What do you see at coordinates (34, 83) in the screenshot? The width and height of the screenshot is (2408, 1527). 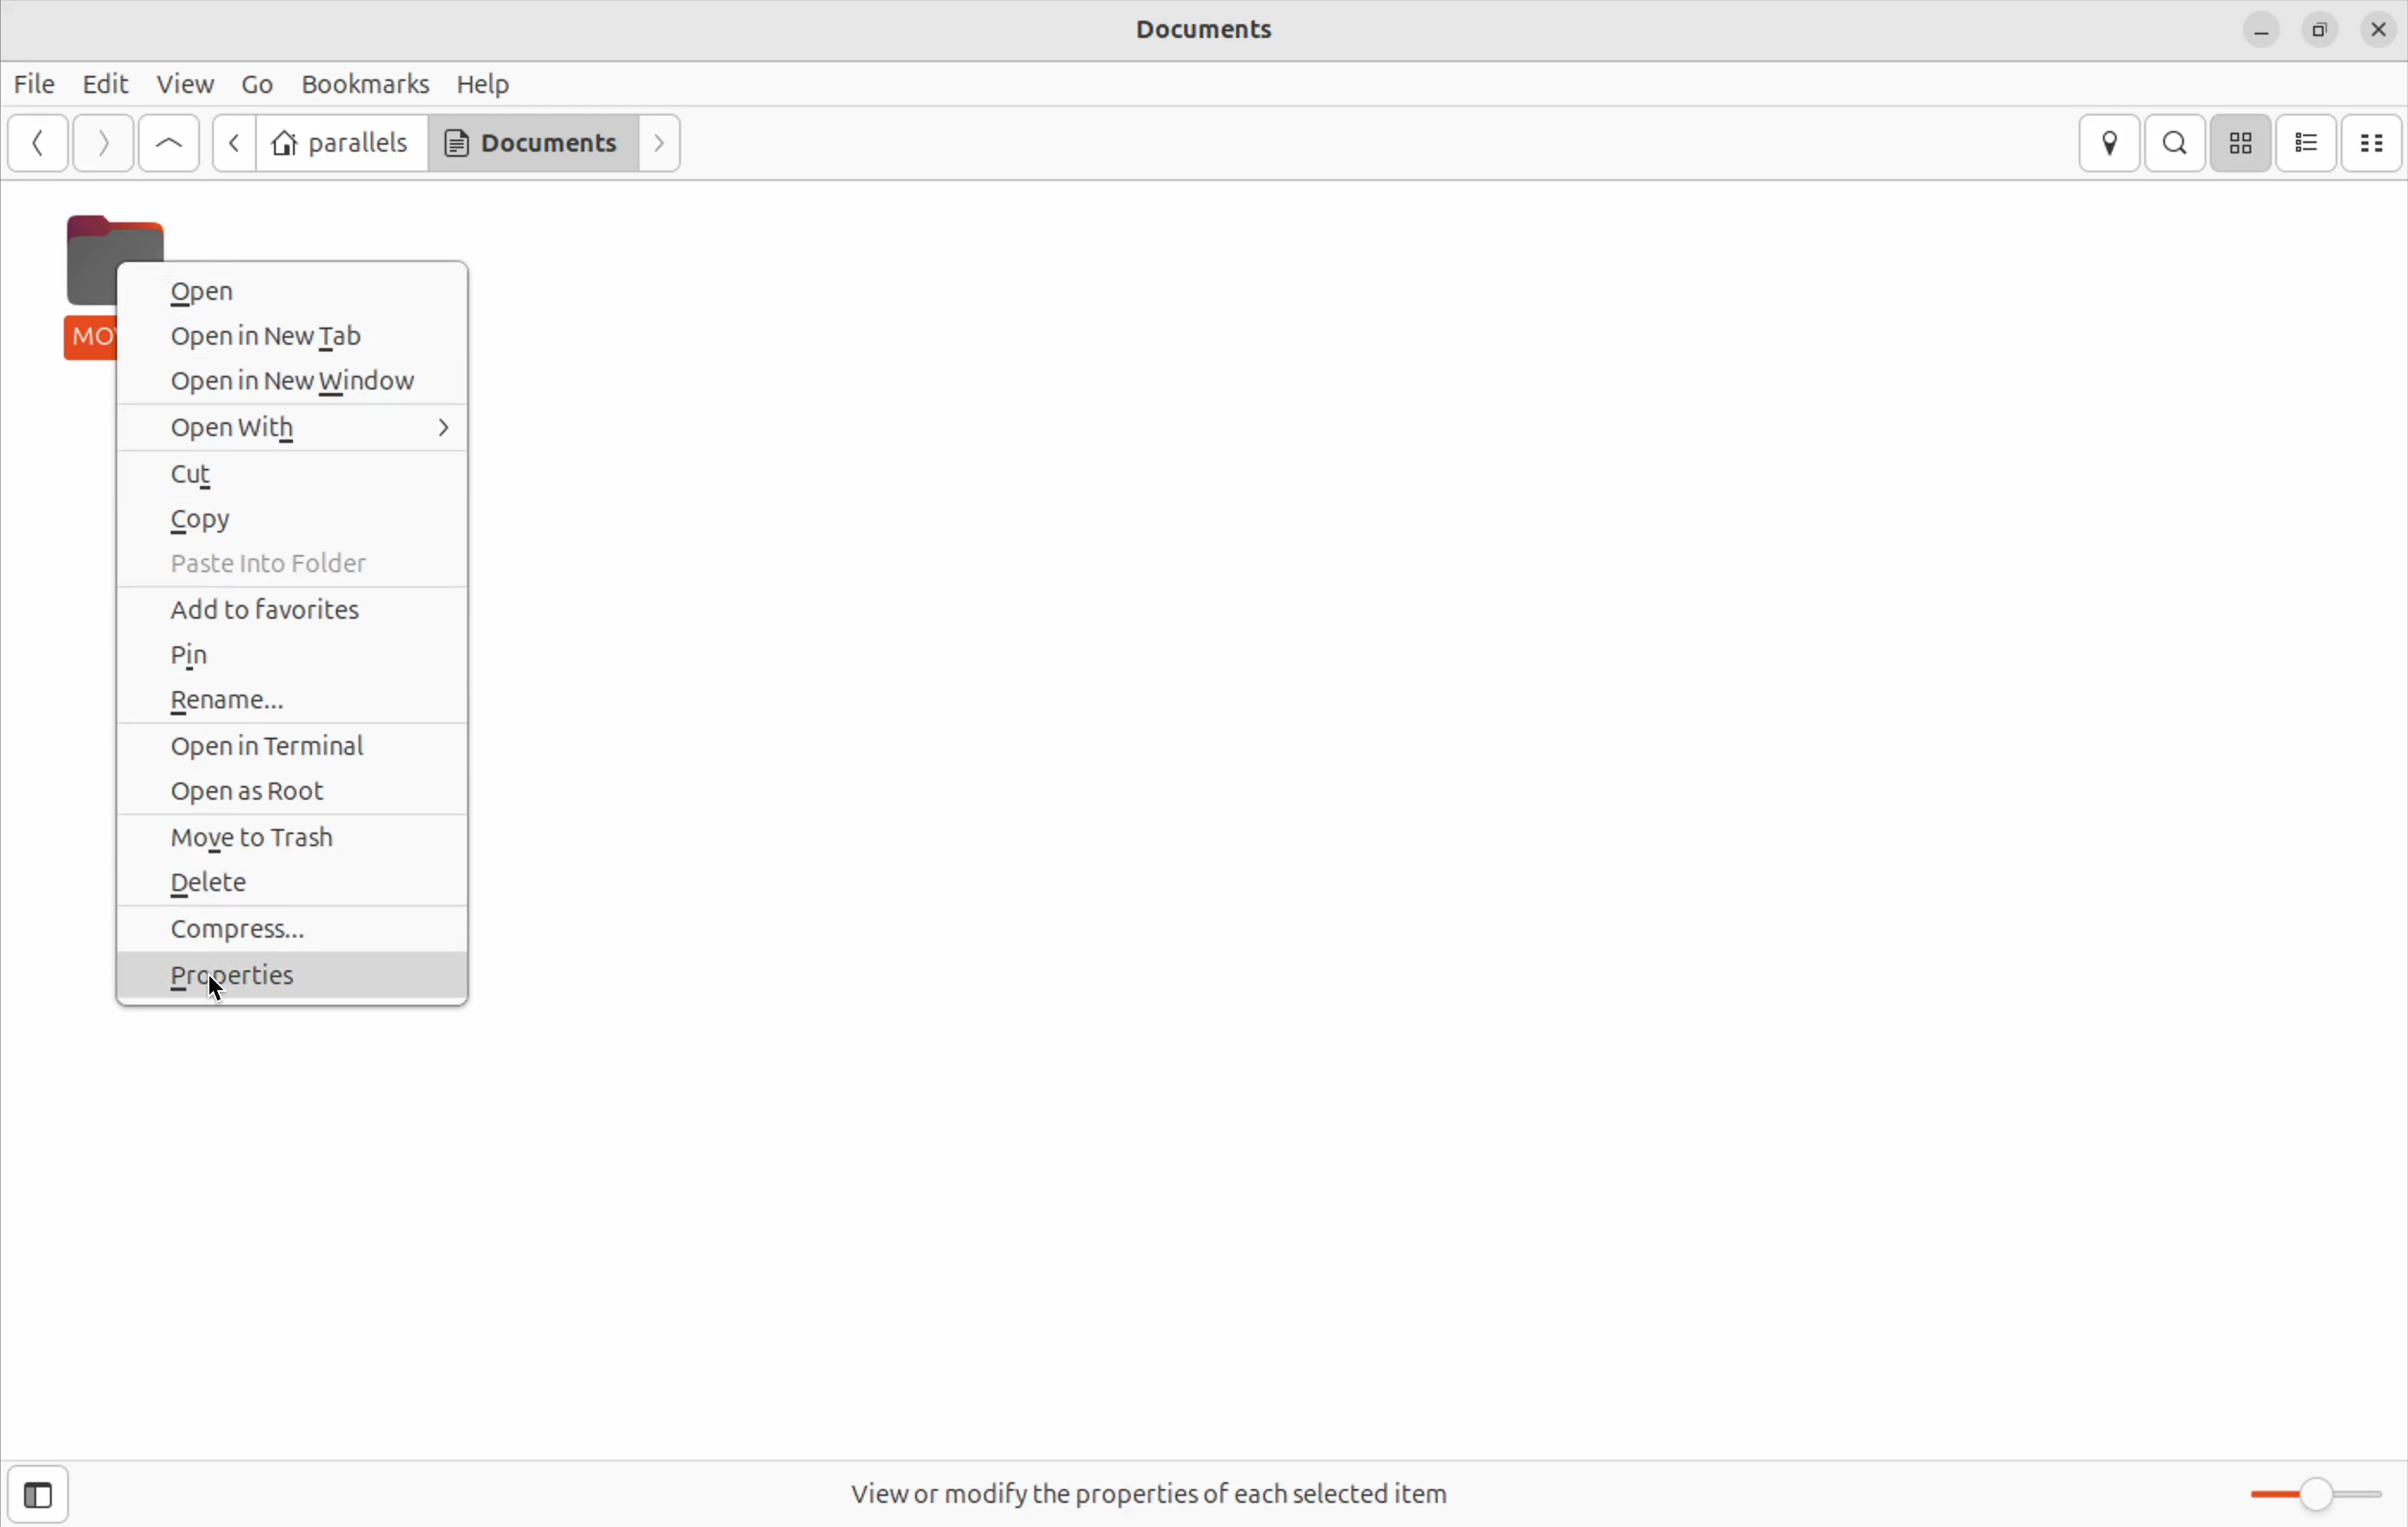 I see `File` at bounding box center [34, 83].